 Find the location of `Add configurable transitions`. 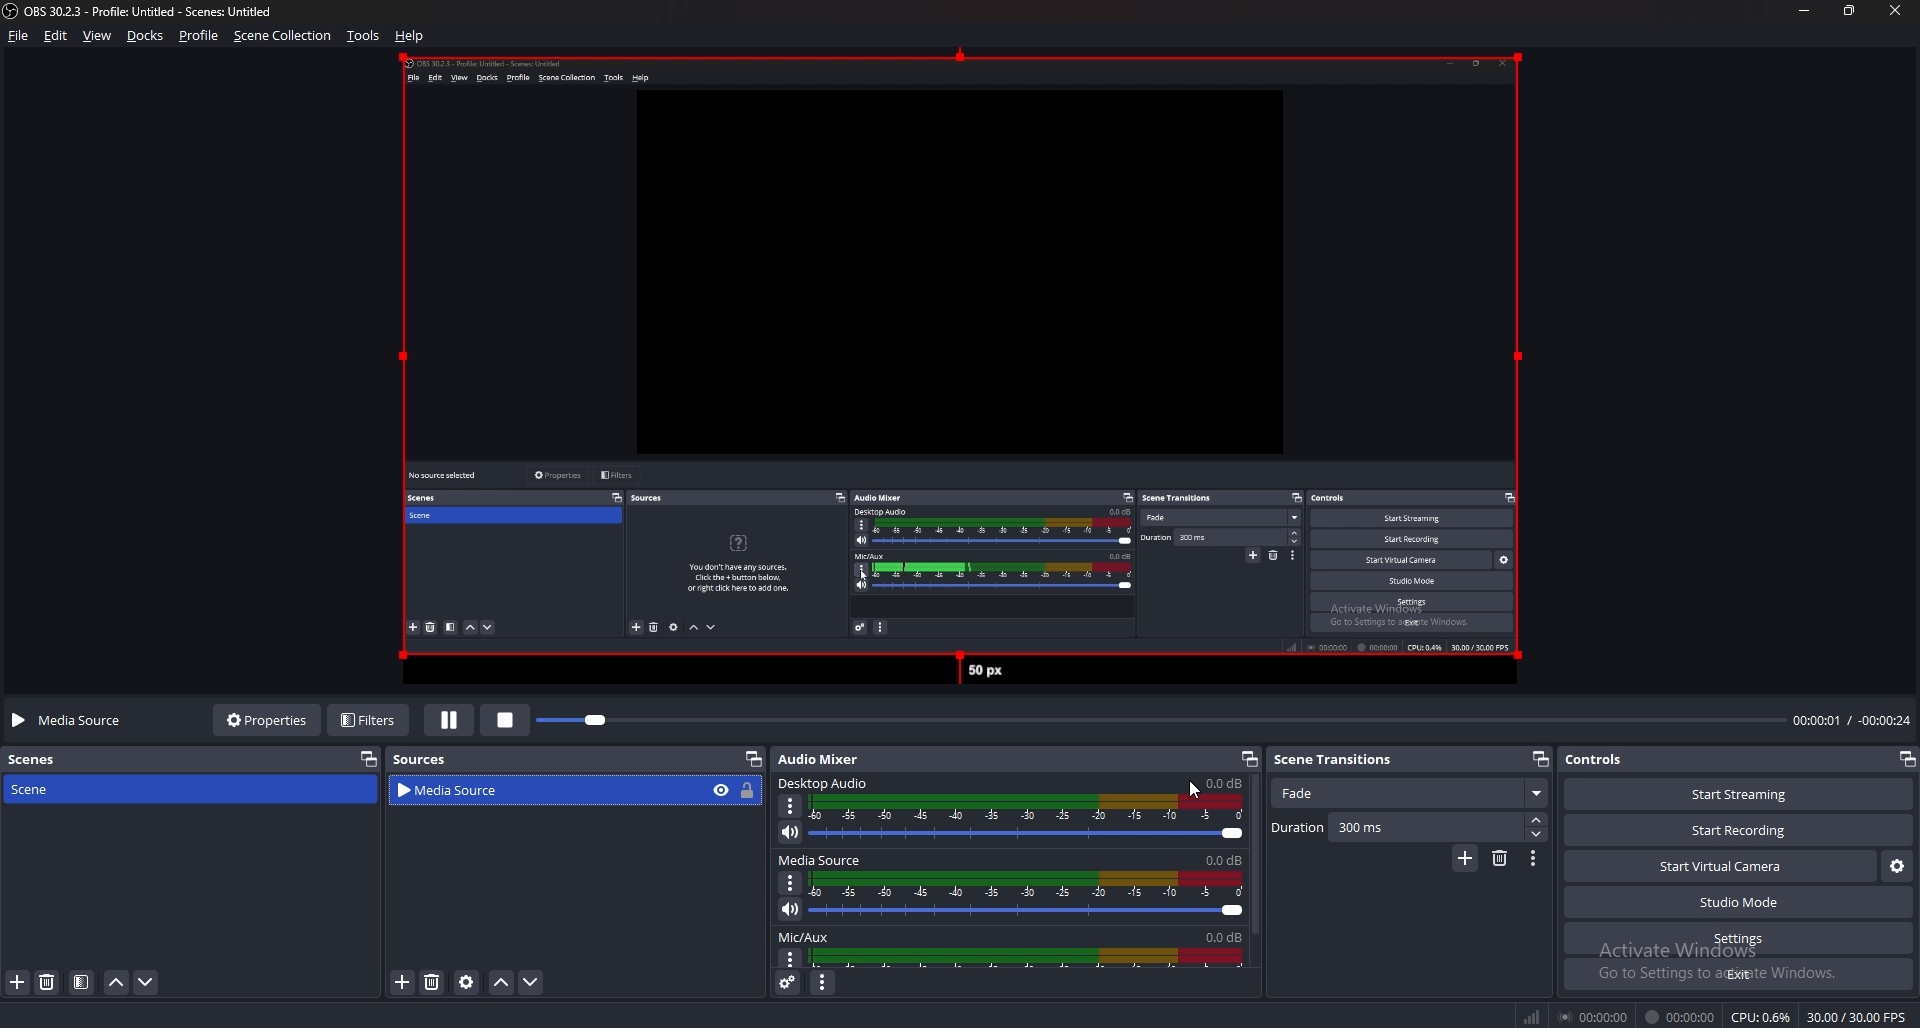

Add configurable transitions is located at coordinates (1466, 859).